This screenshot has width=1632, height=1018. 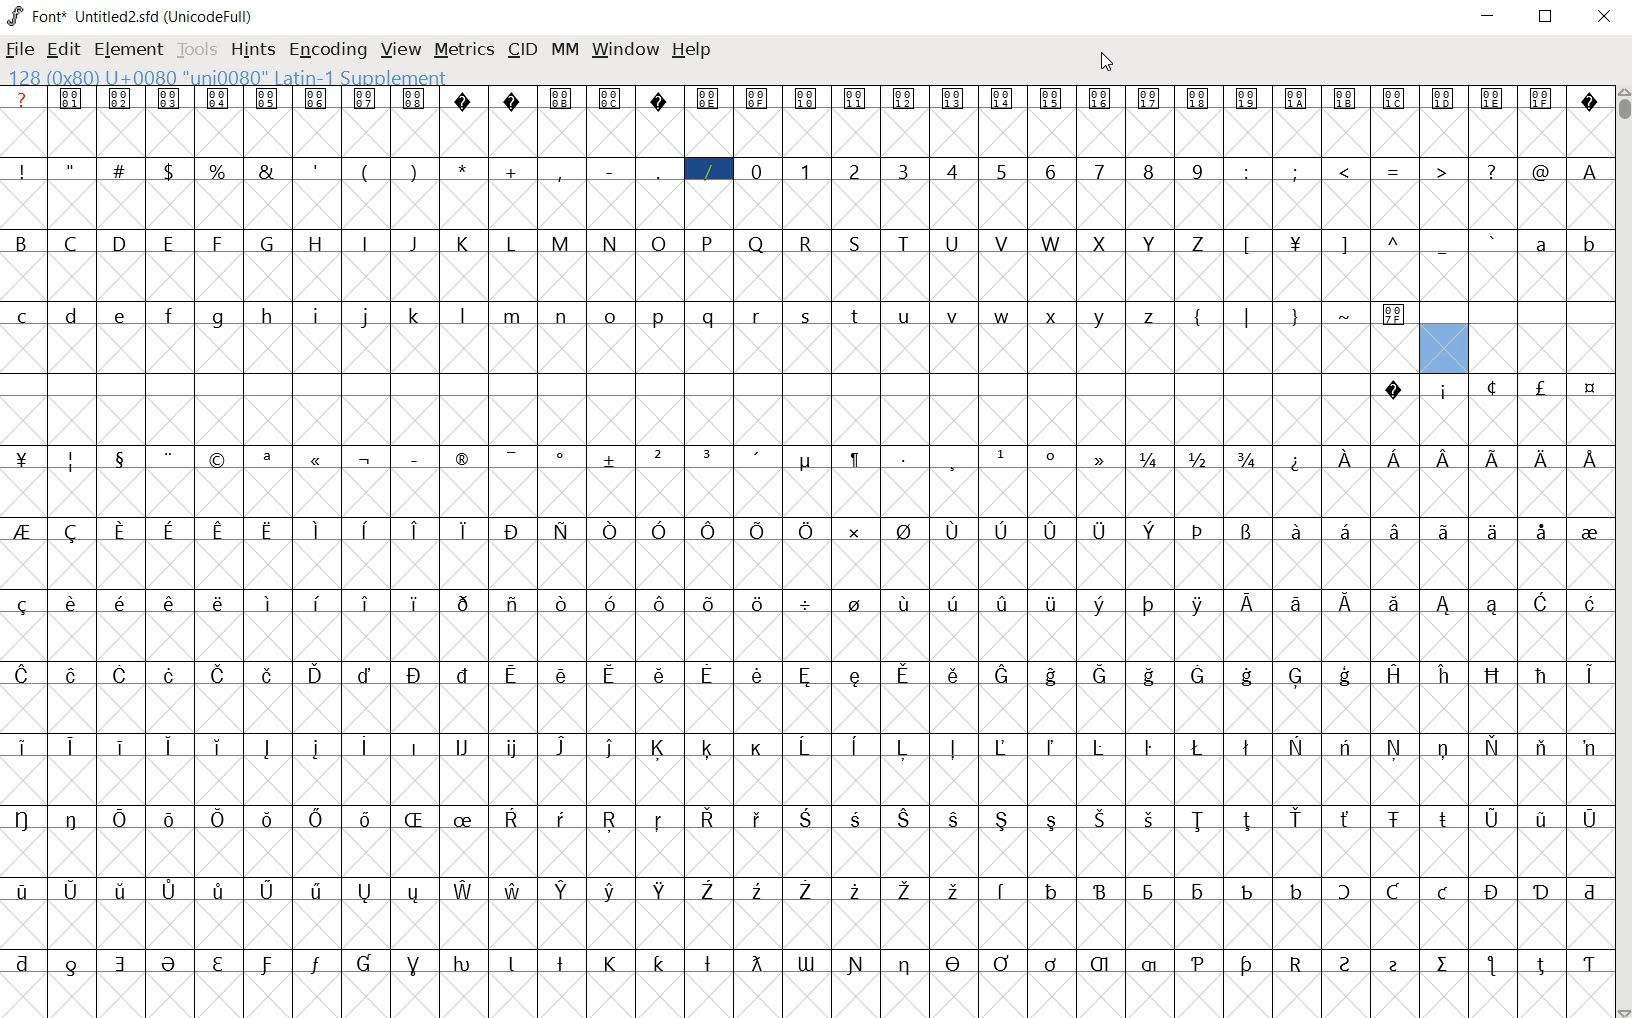 What do you see at coordinates (522, 50) in the screenshot?
I see `CID` at bounding box center [522, 50].